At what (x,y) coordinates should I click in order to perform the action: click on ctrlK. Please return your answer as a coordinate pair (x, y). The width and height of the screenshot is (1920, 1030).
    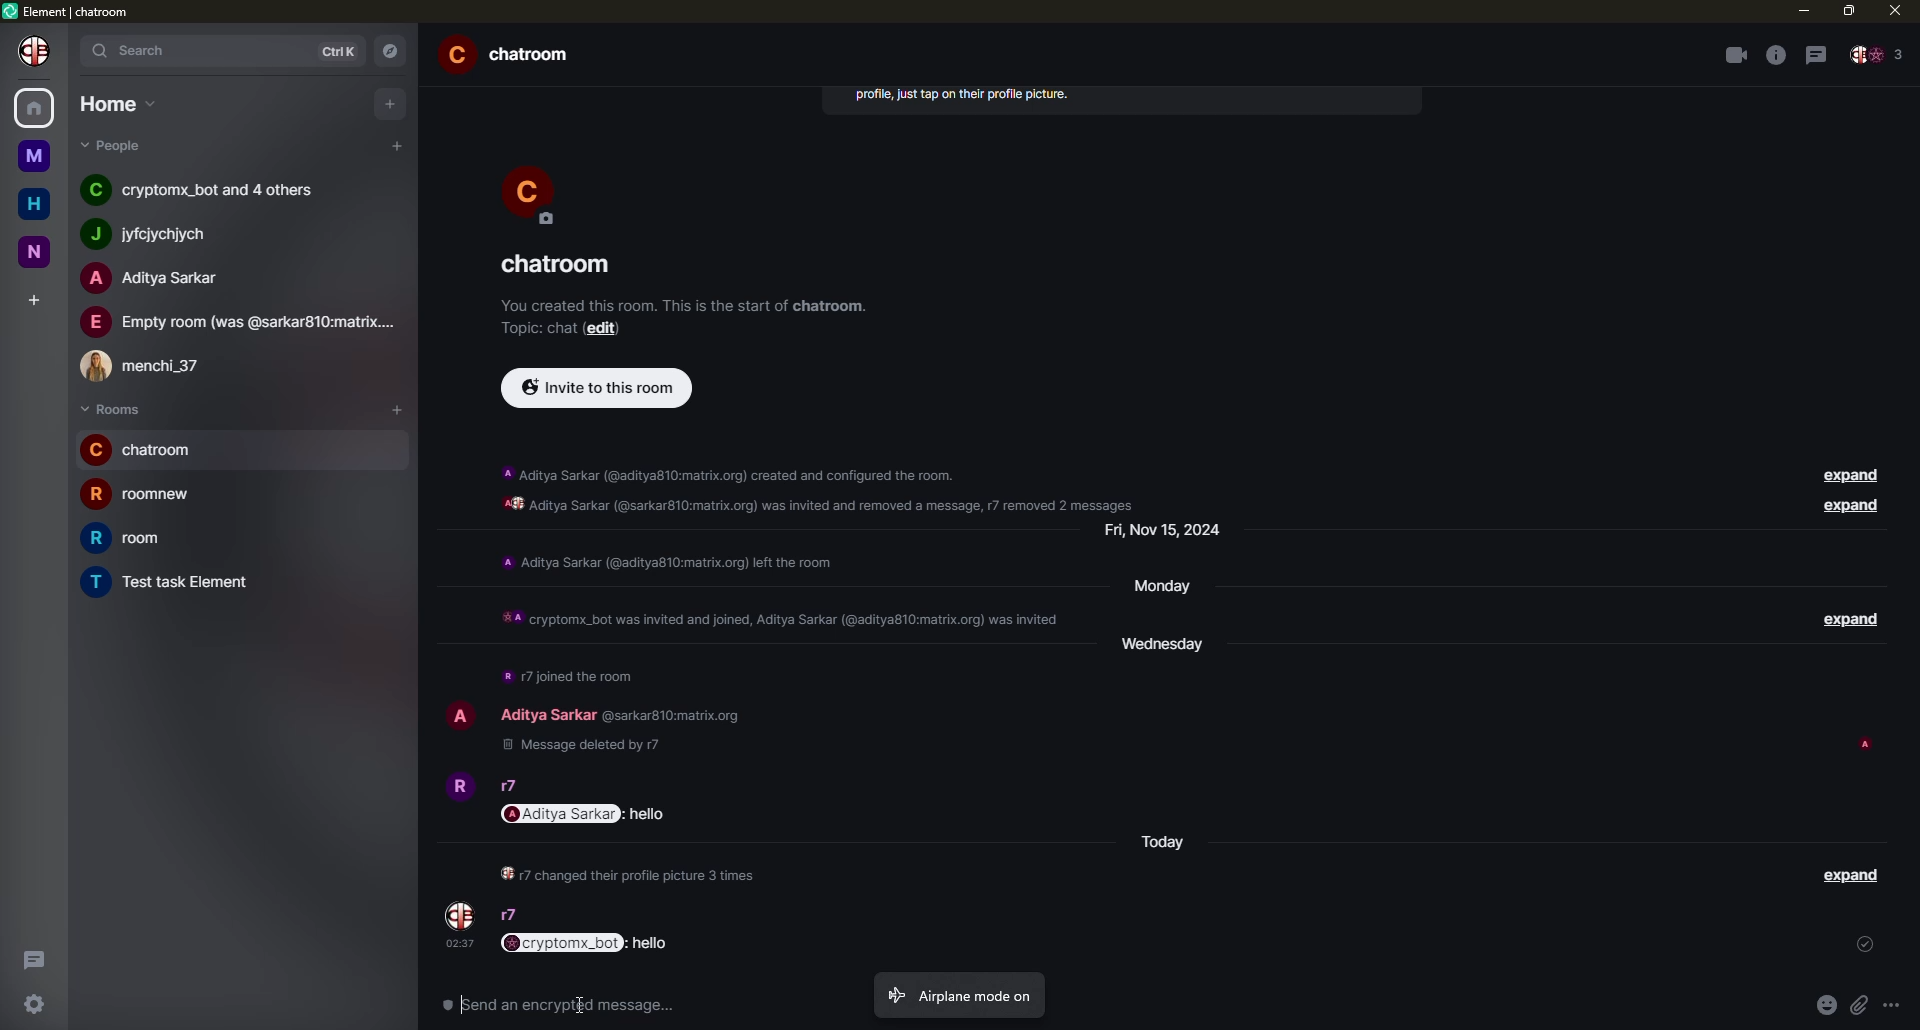
    Looking at the image, I should click on (343, 49).